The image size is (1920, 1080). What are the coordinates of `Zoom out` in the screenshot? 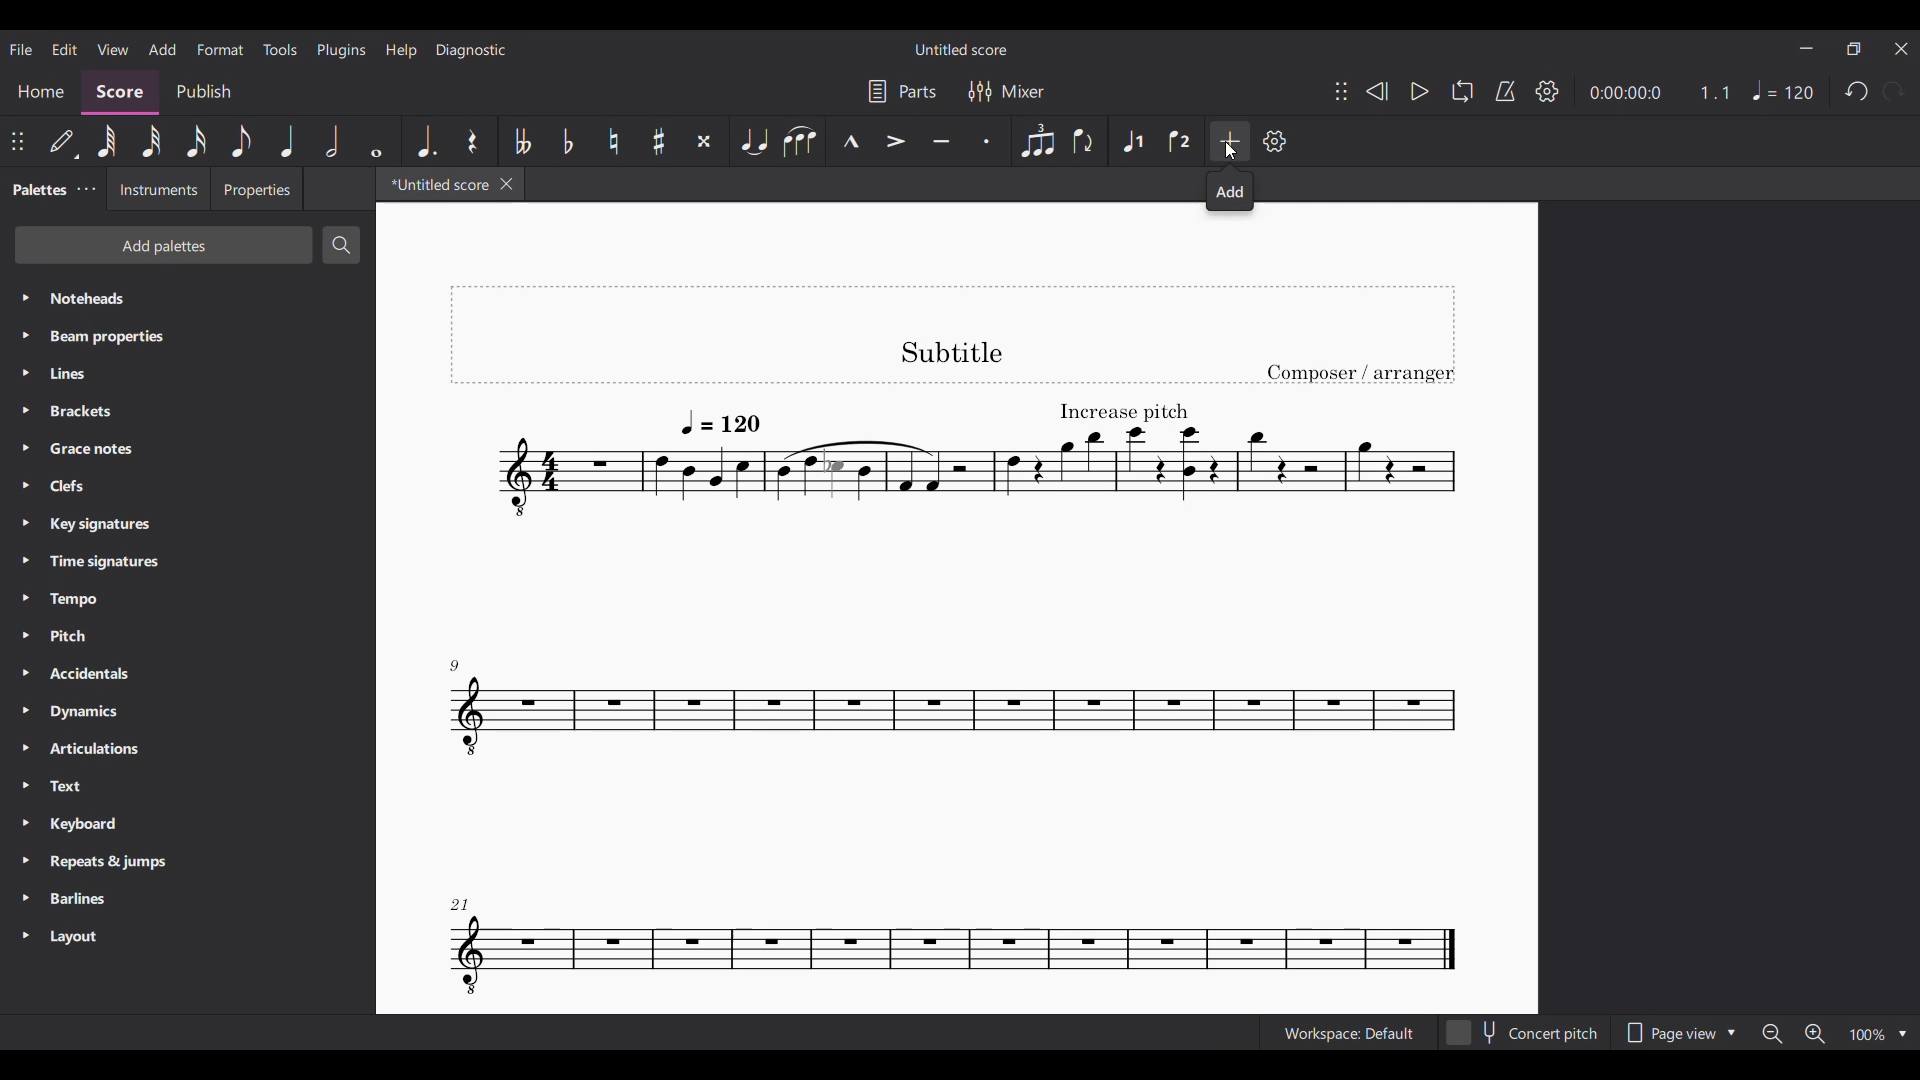 It's located at (1773, 1033).